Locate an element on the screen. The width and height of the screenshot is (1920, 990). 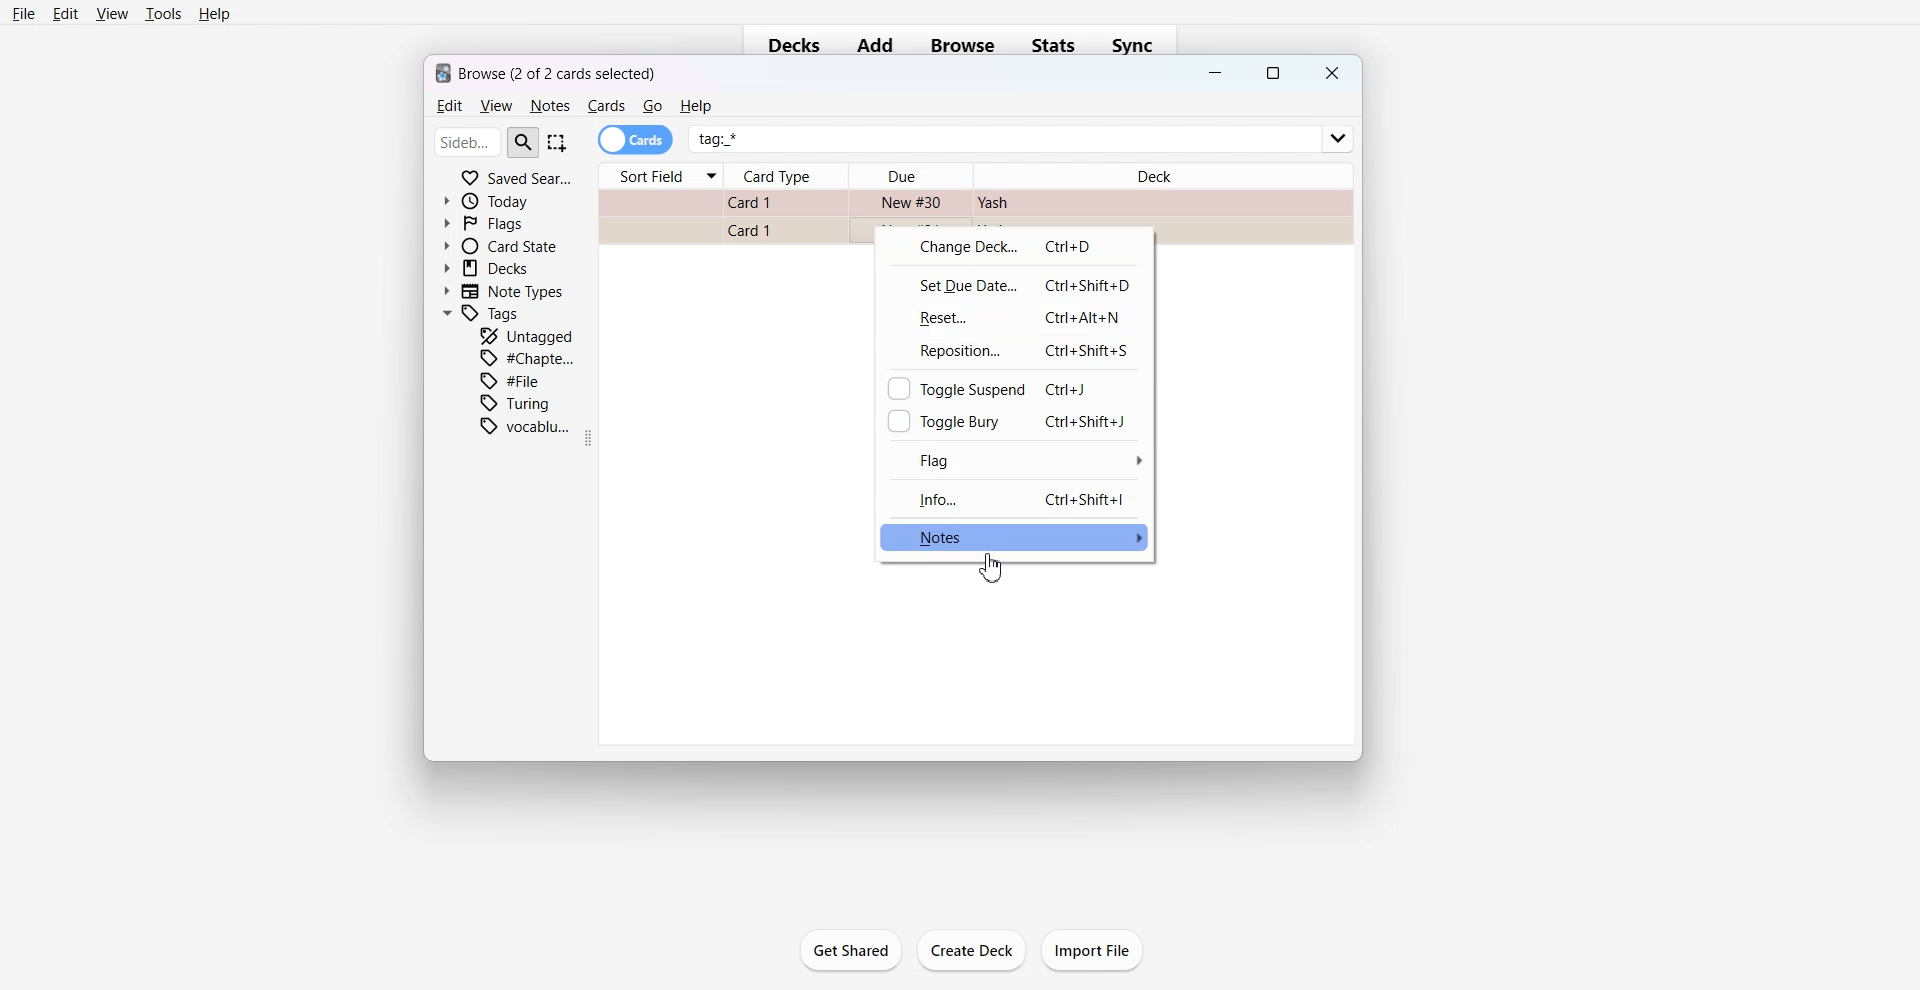
Tags is located at coordinates (483, 314).